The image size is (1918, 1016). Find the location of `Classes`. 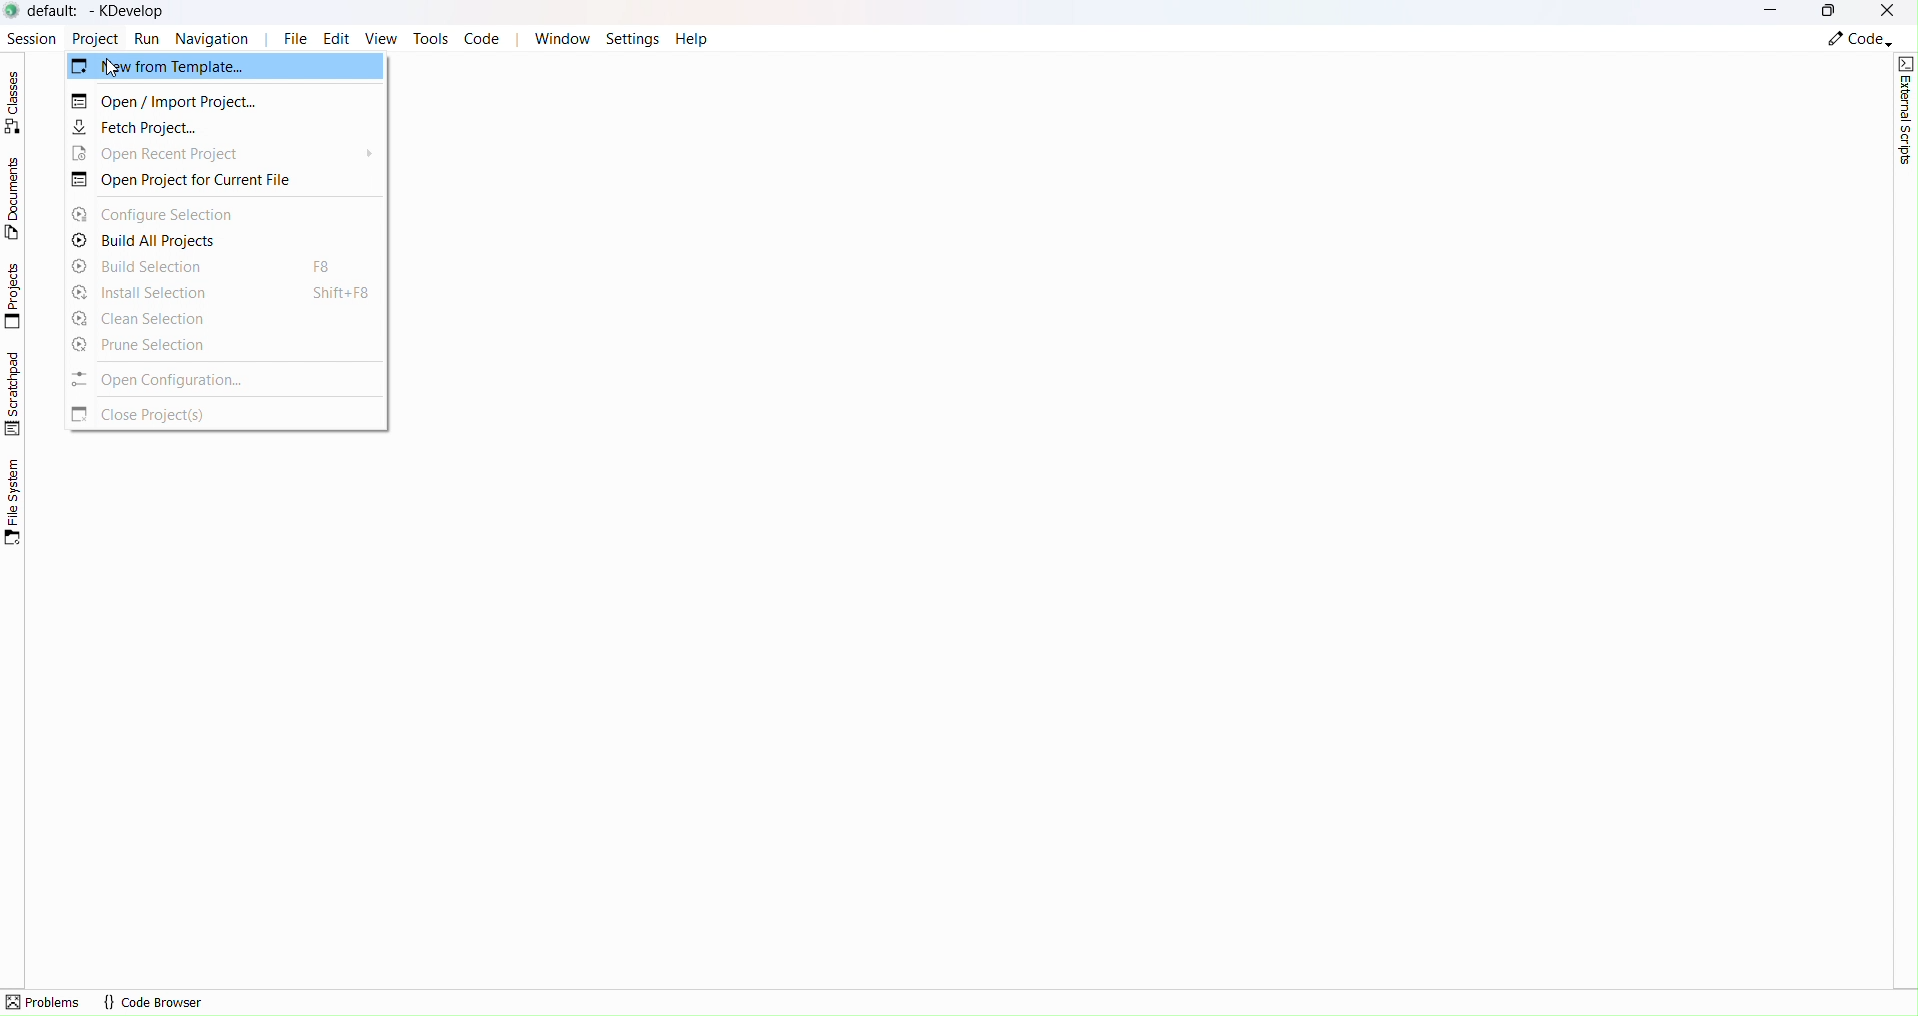

Classes is located at coordinates (19, 102).